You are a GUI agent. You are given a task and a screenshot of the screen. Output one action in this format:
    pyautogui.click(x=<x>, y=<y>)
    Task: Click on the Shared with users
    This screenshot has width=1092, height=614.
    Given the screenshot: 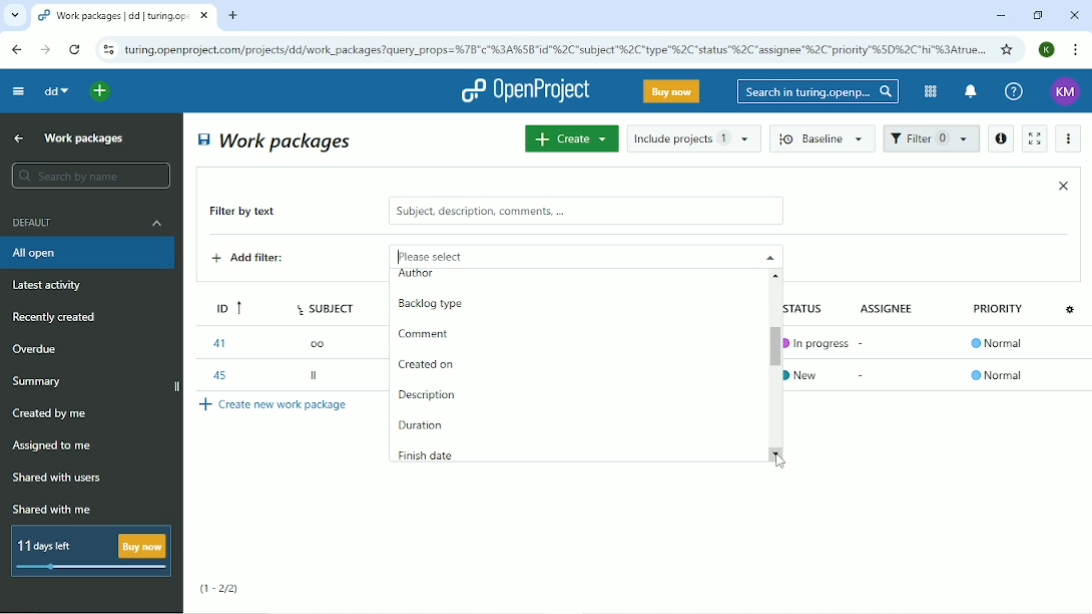 What is the action you would take?
    pyautogui.click(x=58, y=478)
    